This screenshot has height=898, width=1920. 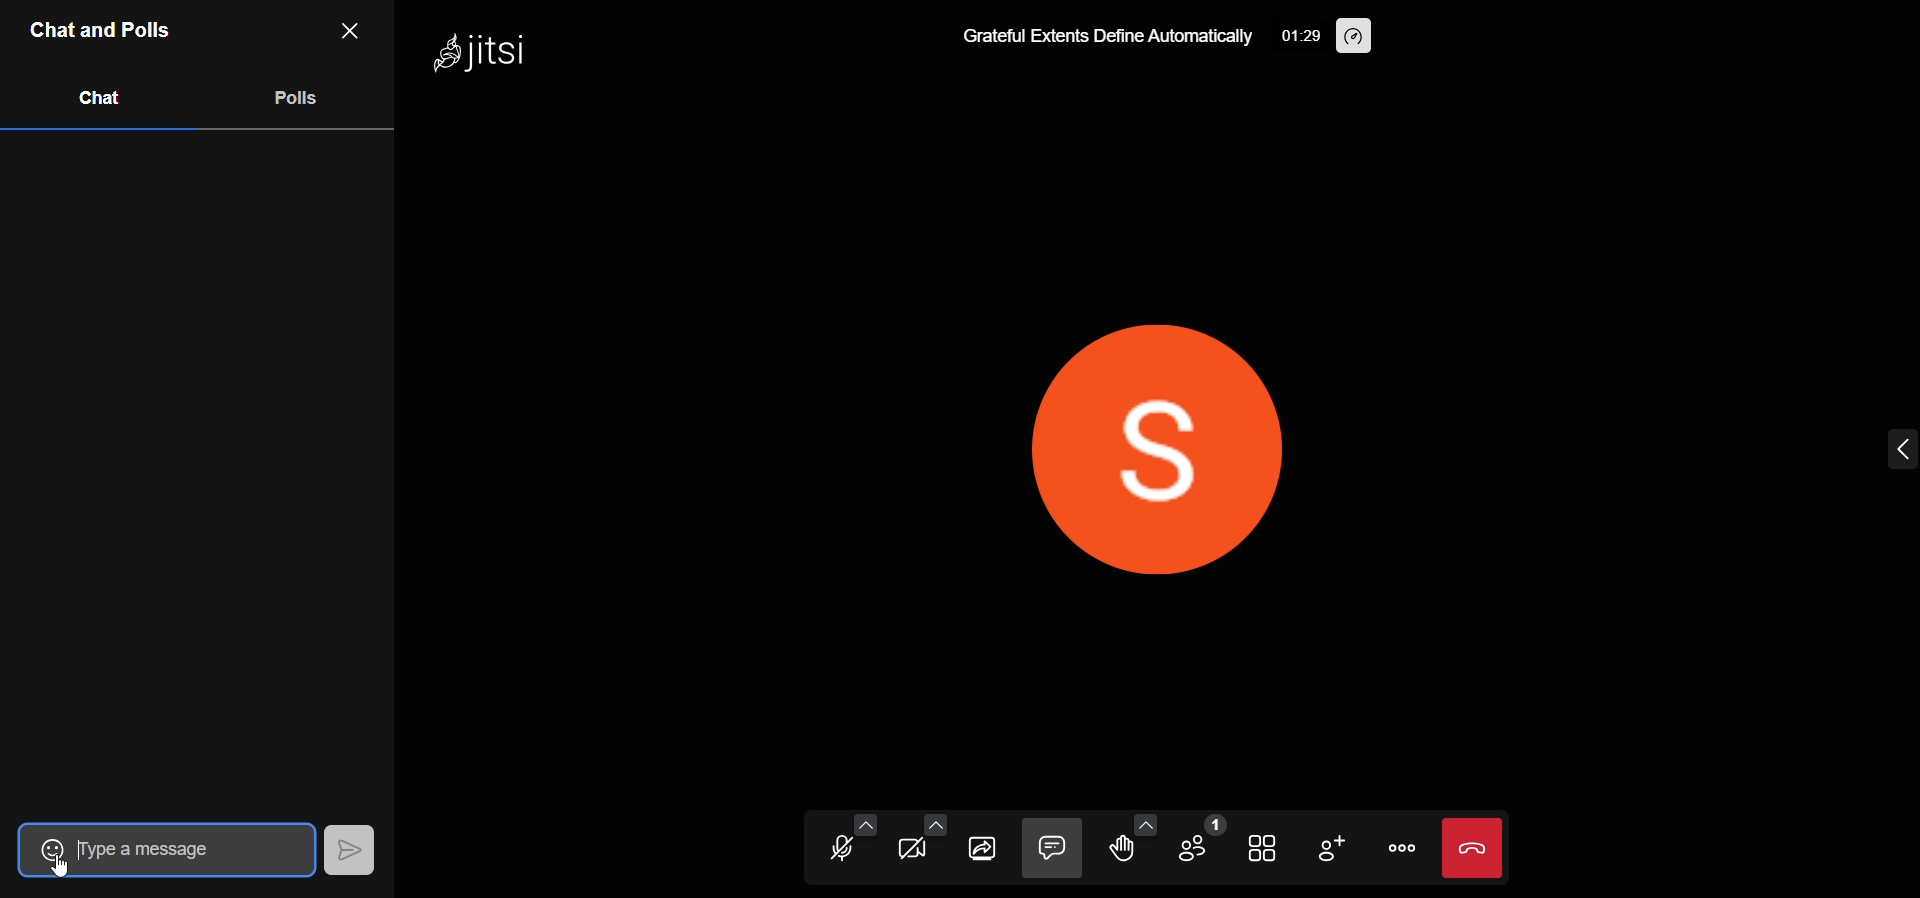 What do you see at coordinates (1404, 846) in the screenshot?
I see `more` at bounding box center [1404, 846].